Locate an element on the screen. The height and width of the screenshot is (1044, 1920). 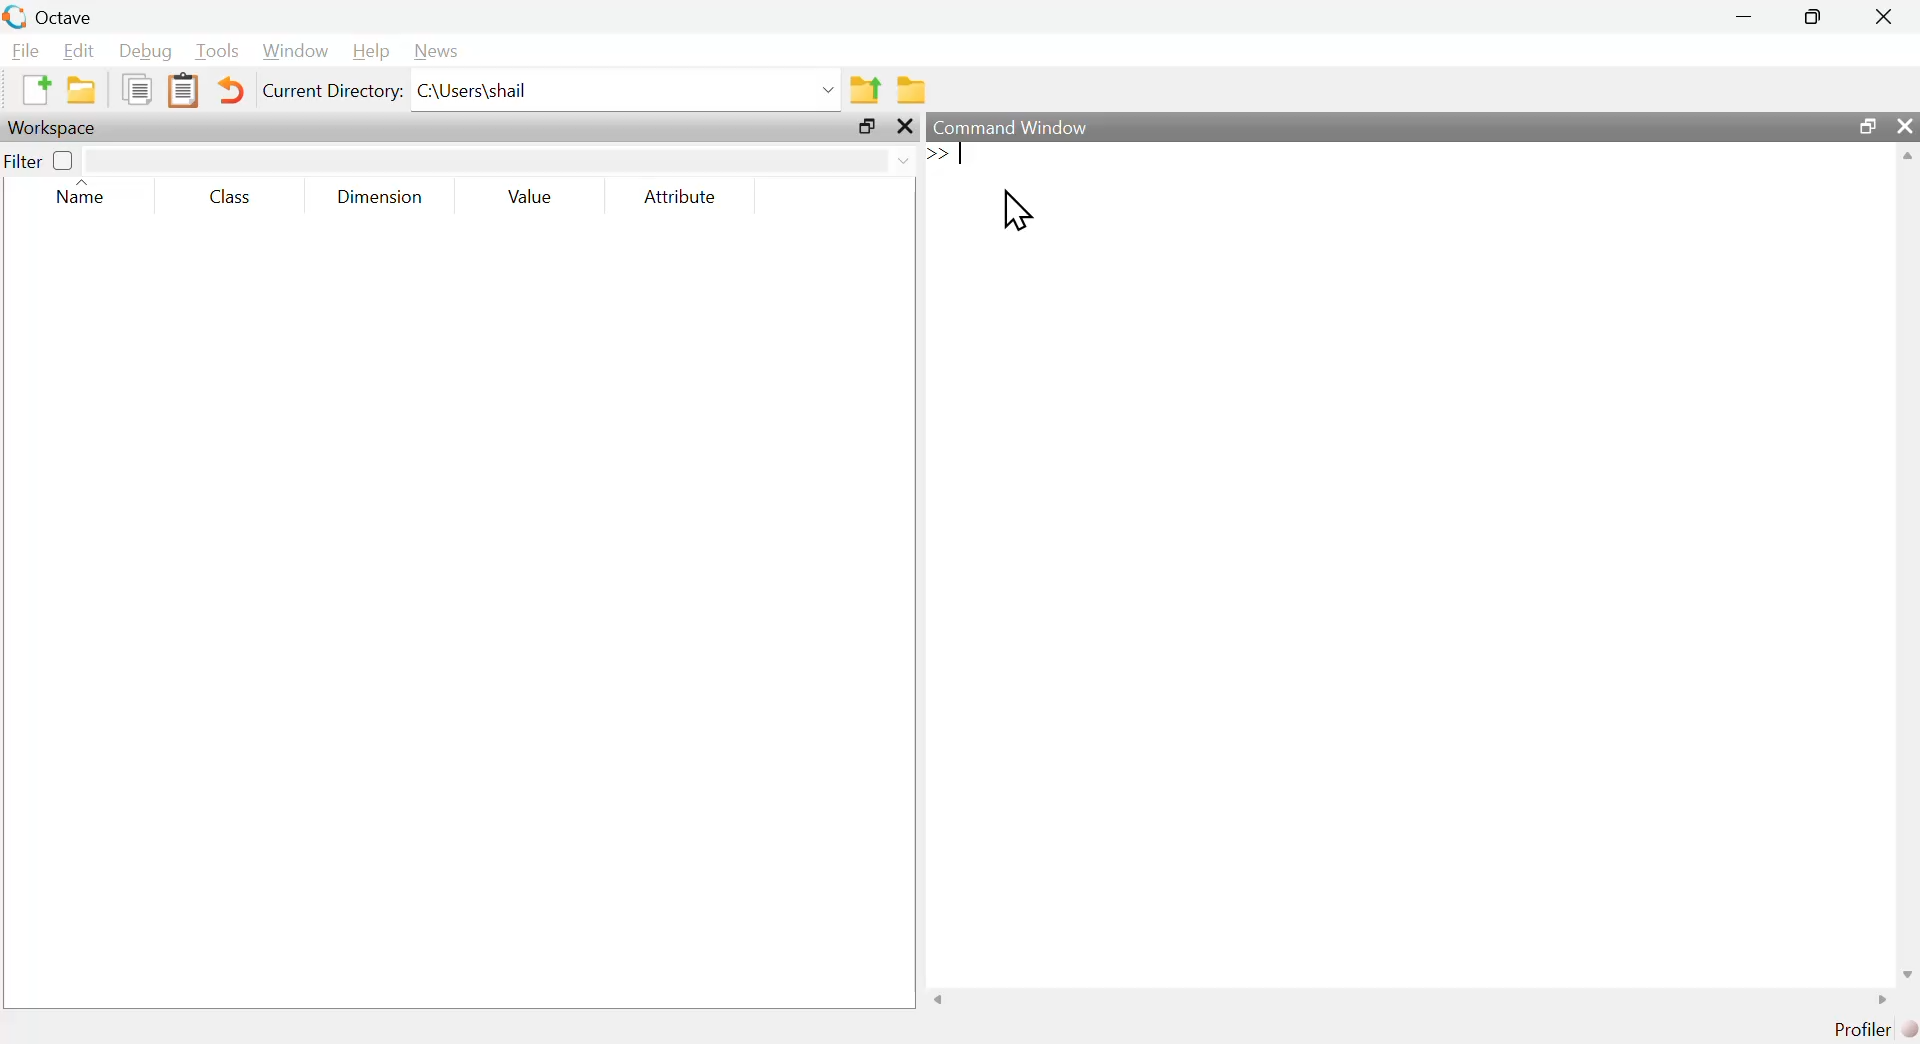
Filter is located at coordinates (27, 165).